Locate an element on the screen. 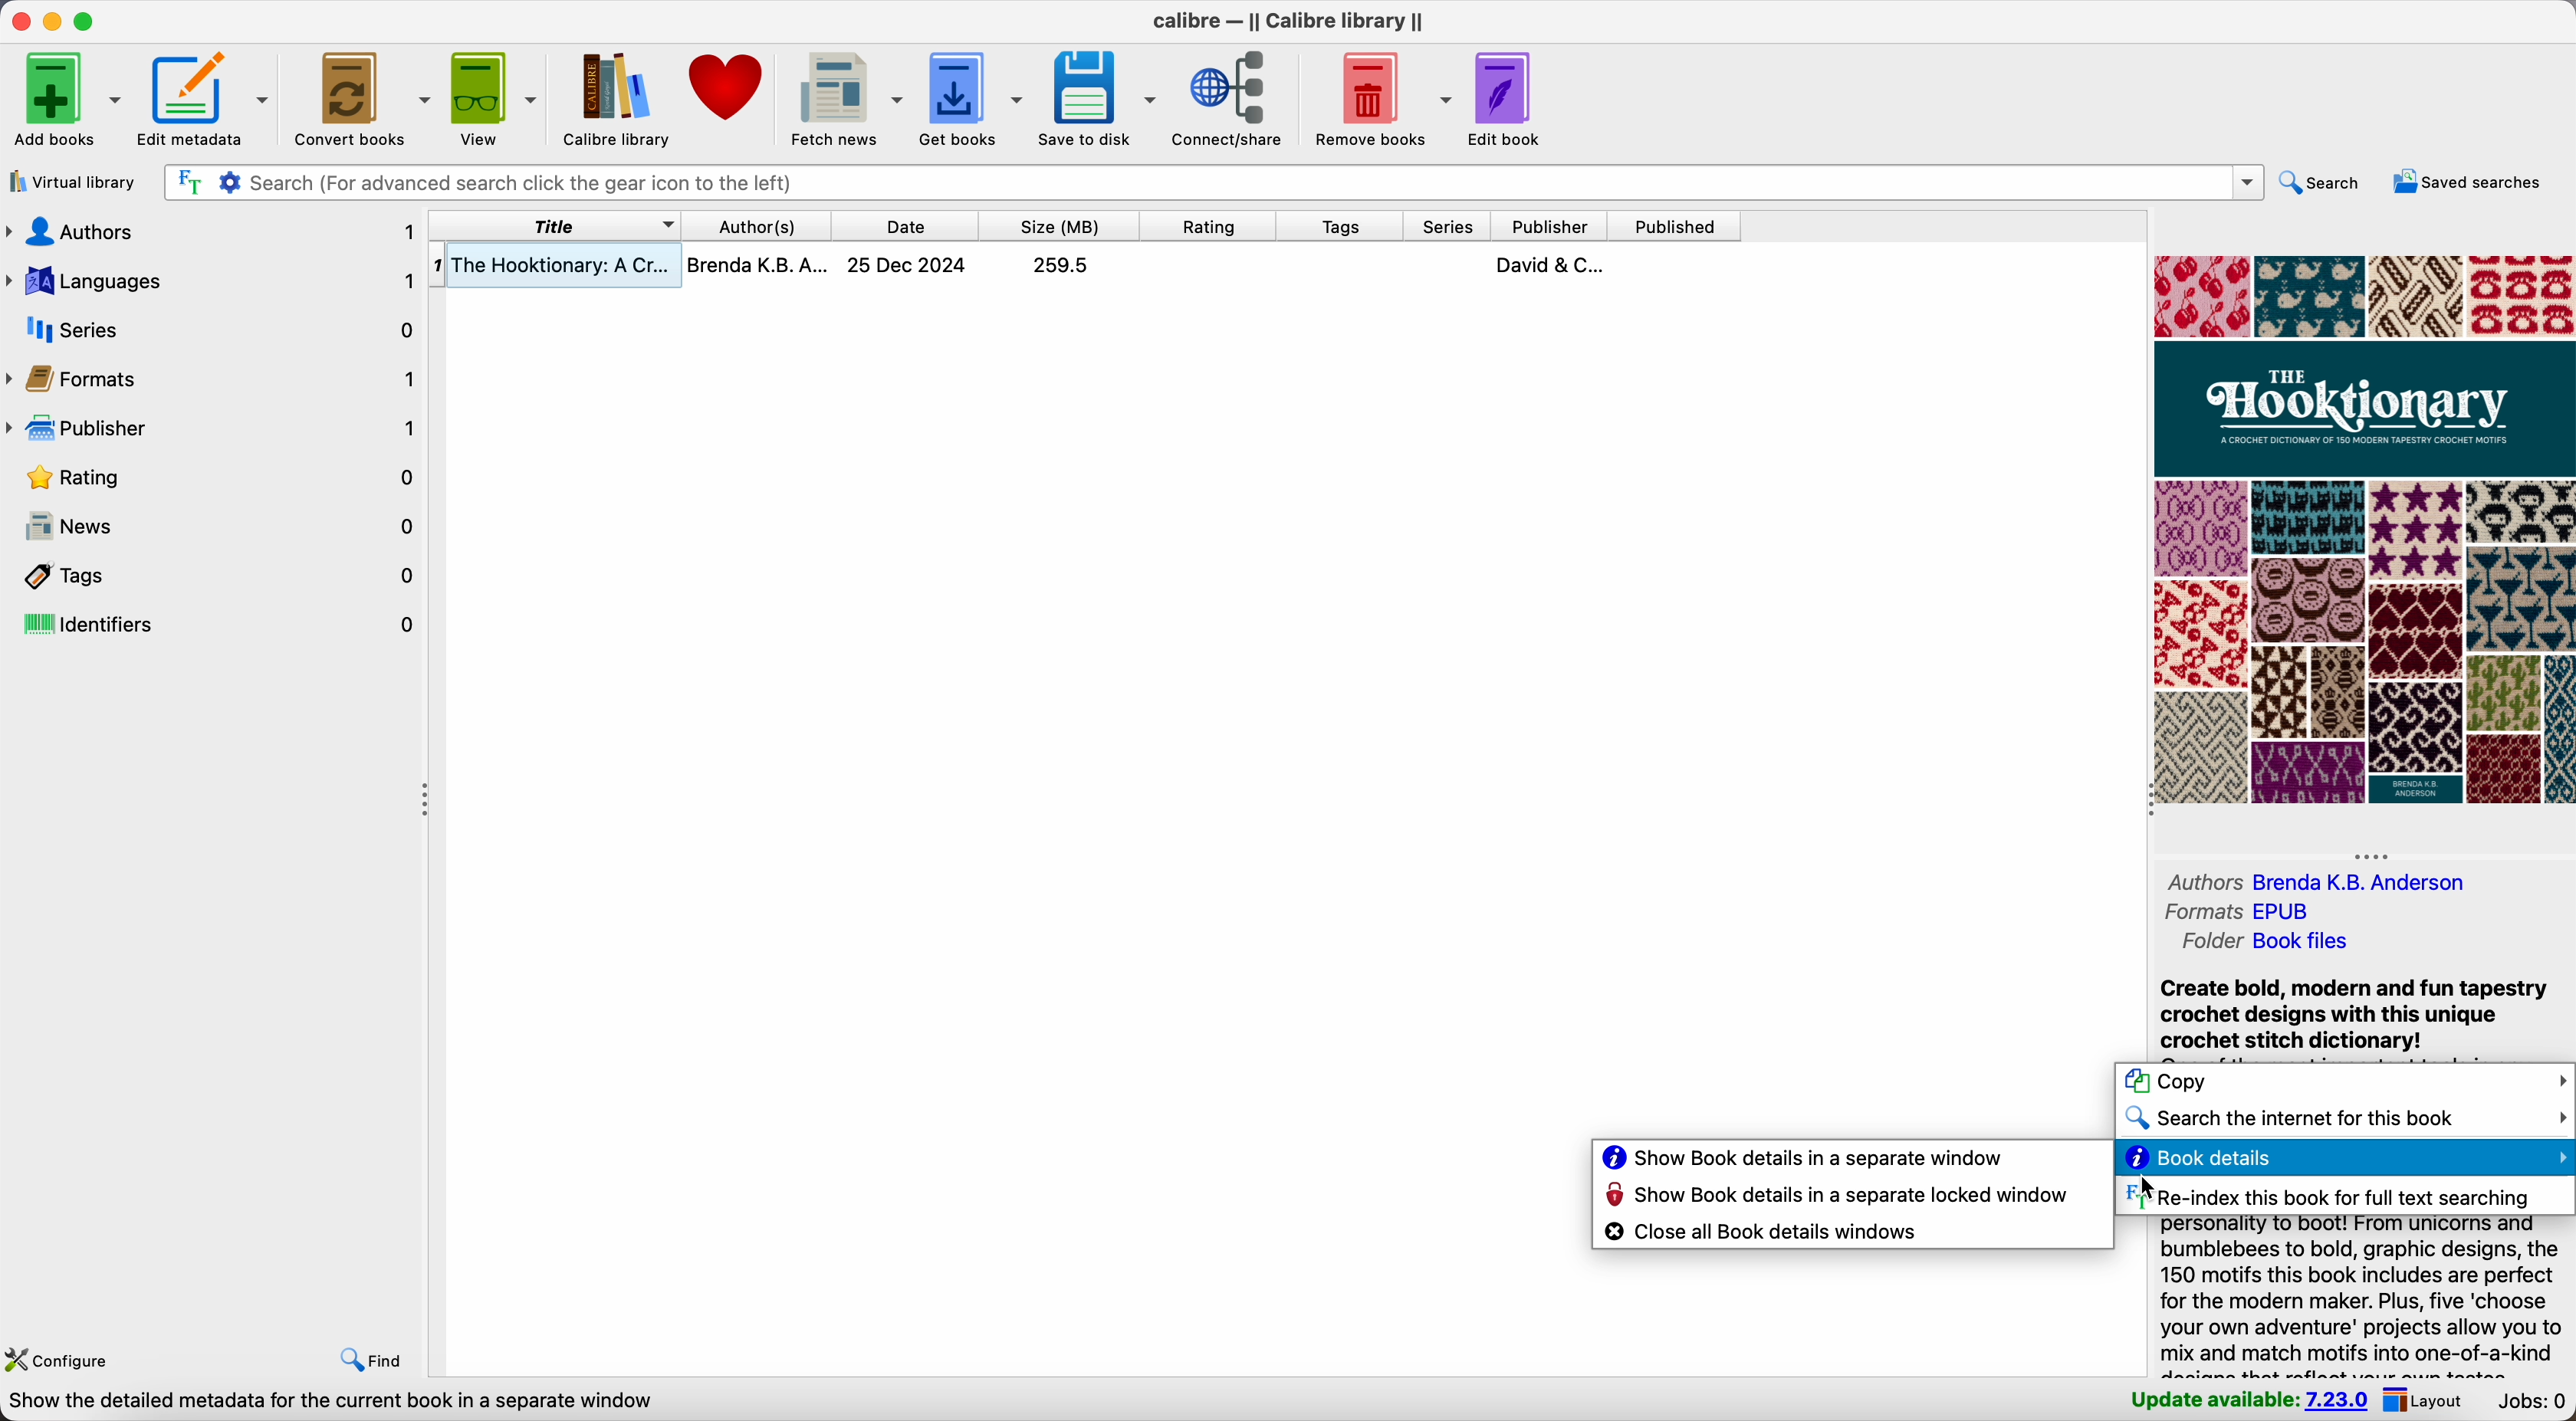 Image resolution: width=2576 pixels, height=1421 pixels. configure is located at coordinates (66, 1362).